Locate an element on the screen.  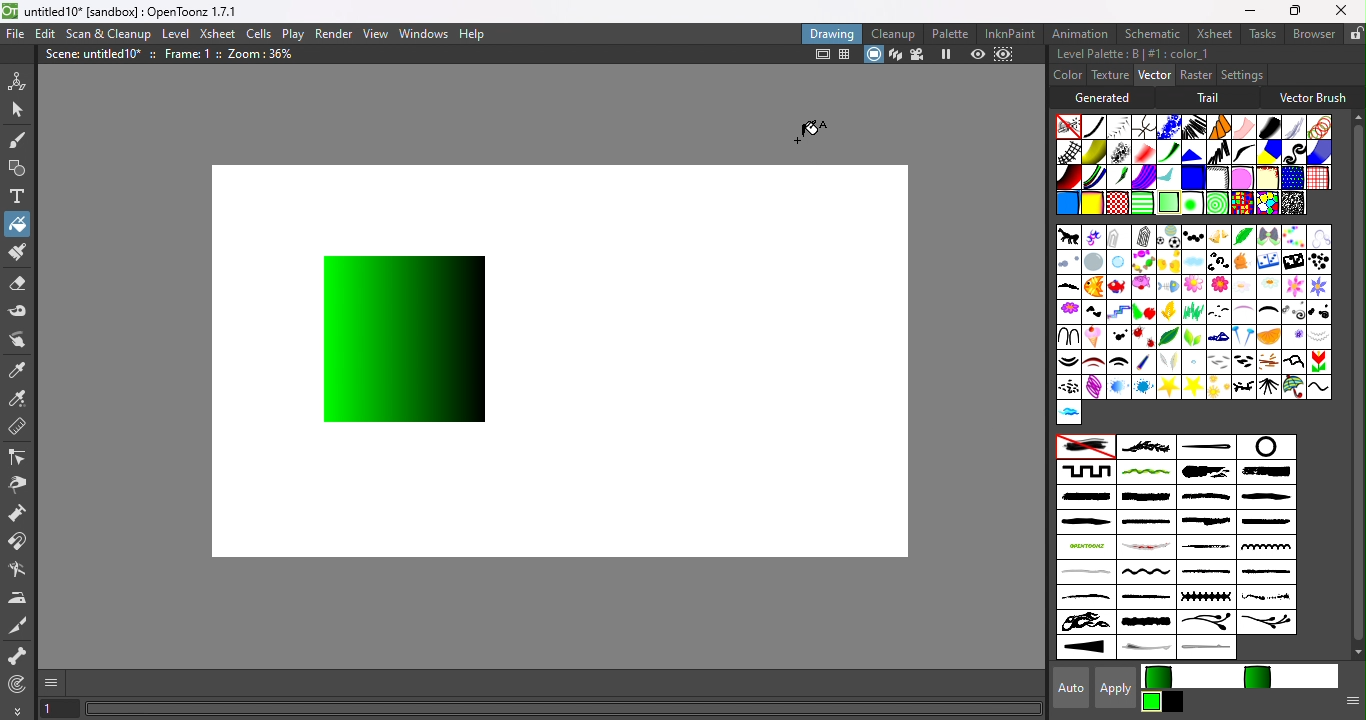
star is located at coordinates (1168, 387).